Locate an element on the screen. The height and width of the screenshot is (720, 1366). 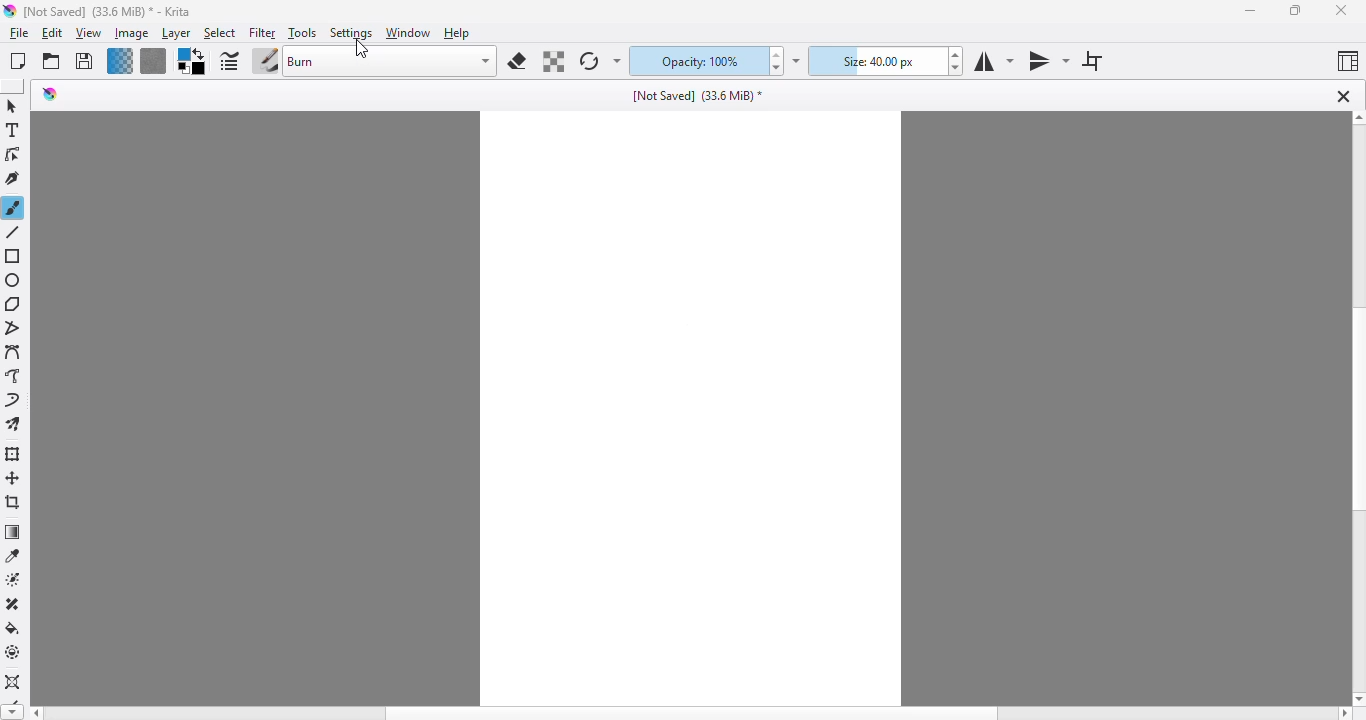
canvas is located at coordinates (692, 408).